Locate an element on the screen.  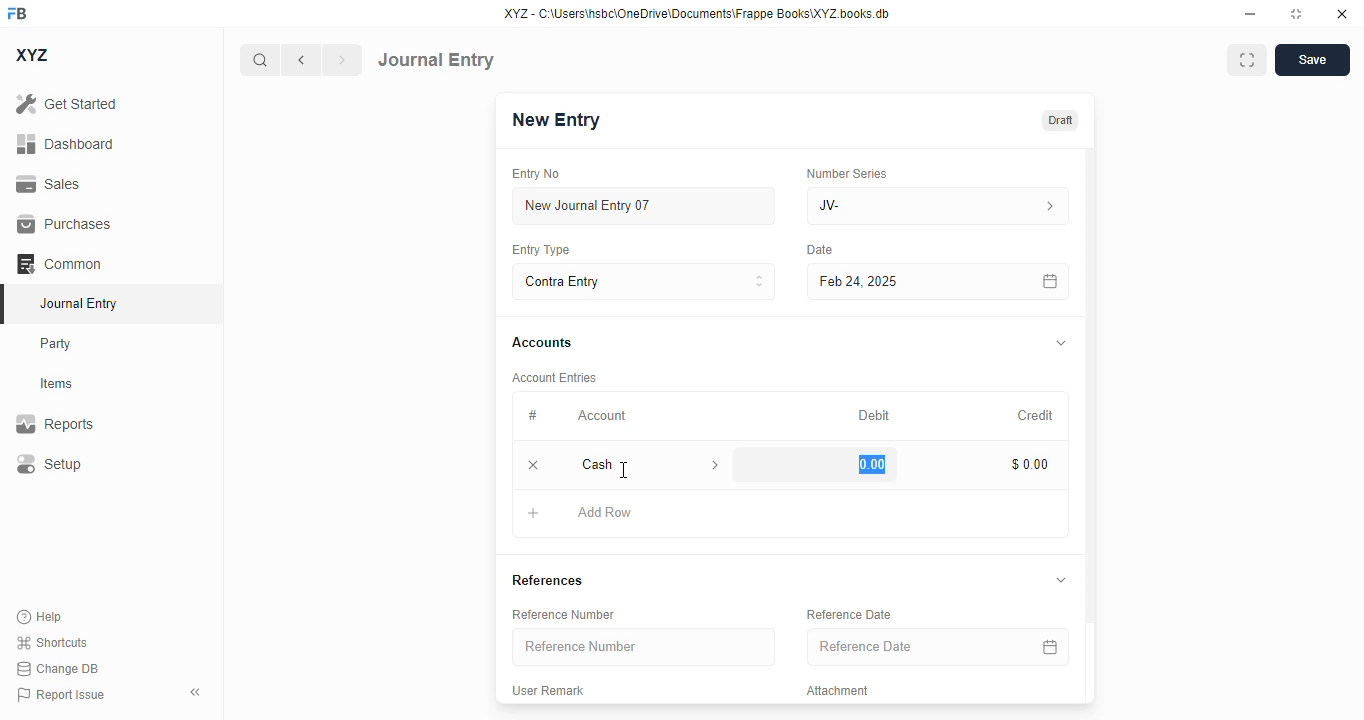
cash typed and TAB pressed is located at coordinates (626, 464).